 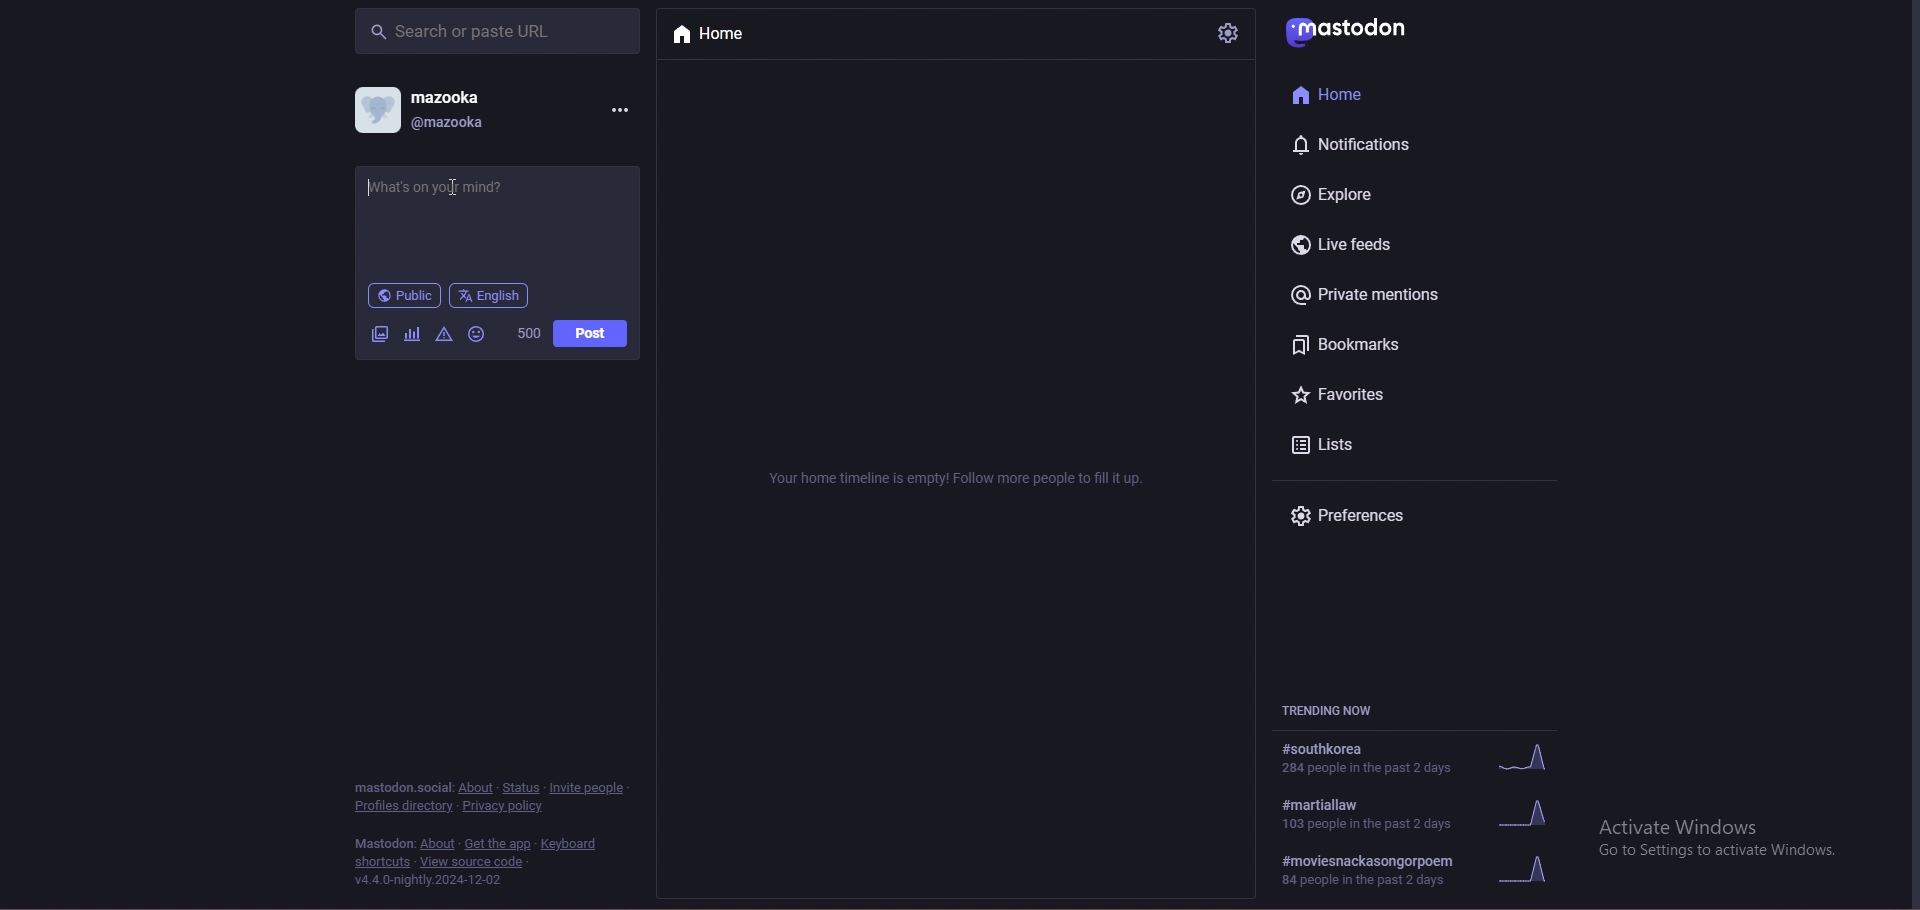 What do you see at coordinates (1402, 446) in the screenshot?
I see `lists` at bounding box center [1402, 446].